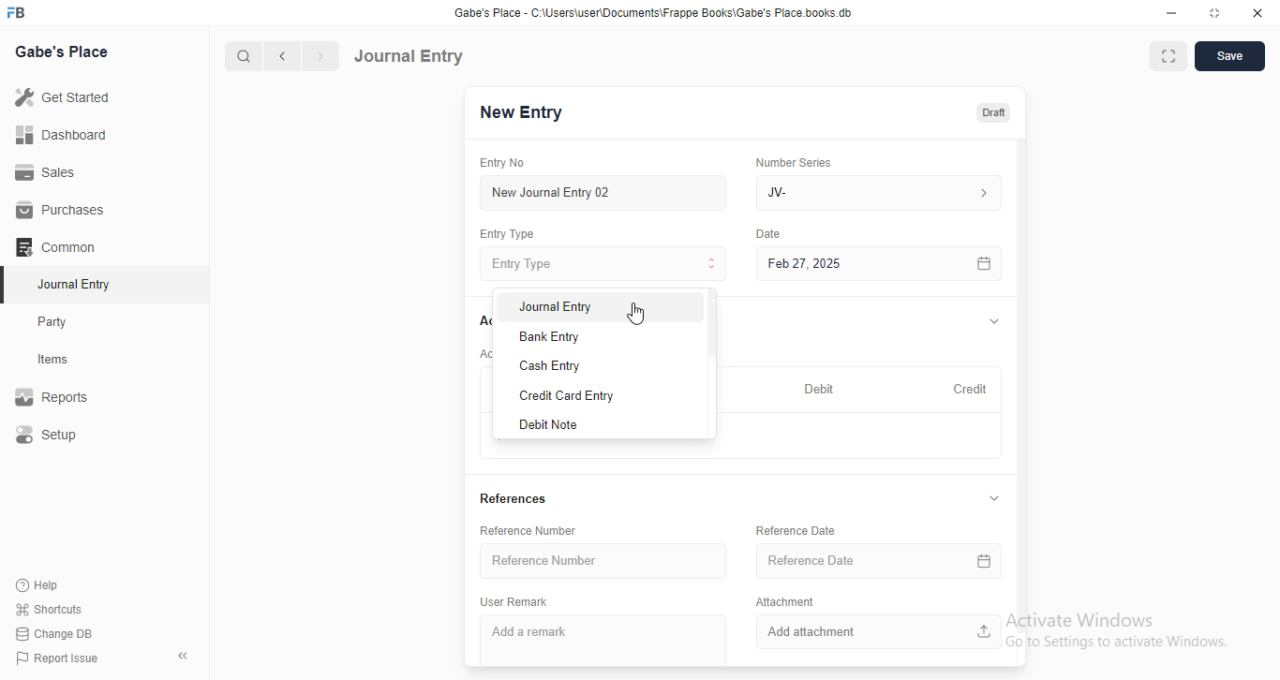 This screenshot has height=680, width=1280. I want to click on ‘Add a remark, so click(604, 636).